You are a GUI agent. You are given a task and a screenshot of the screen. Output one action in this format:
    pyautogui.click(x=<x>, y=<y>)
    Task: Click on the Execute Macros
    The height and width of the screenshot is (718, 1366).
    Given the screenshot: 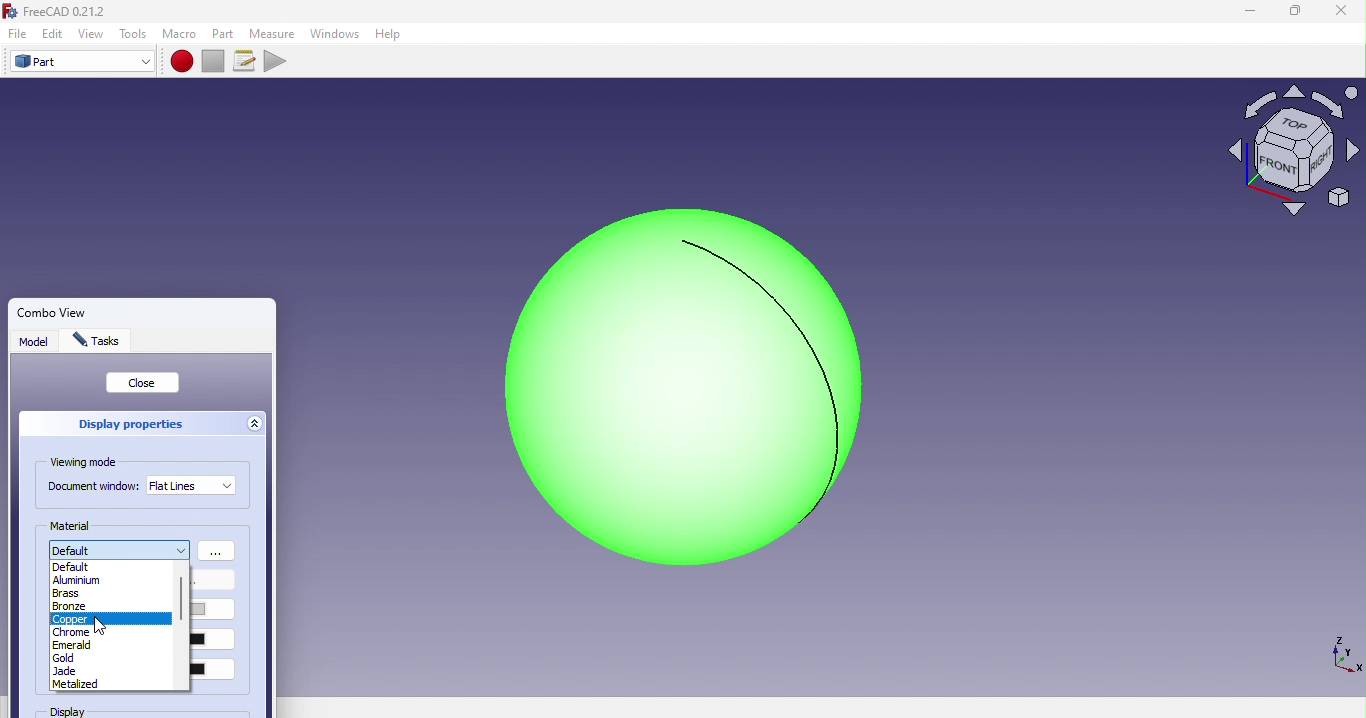 What is the action you would take?
    pyautogui.click(x=278, y=60)
    